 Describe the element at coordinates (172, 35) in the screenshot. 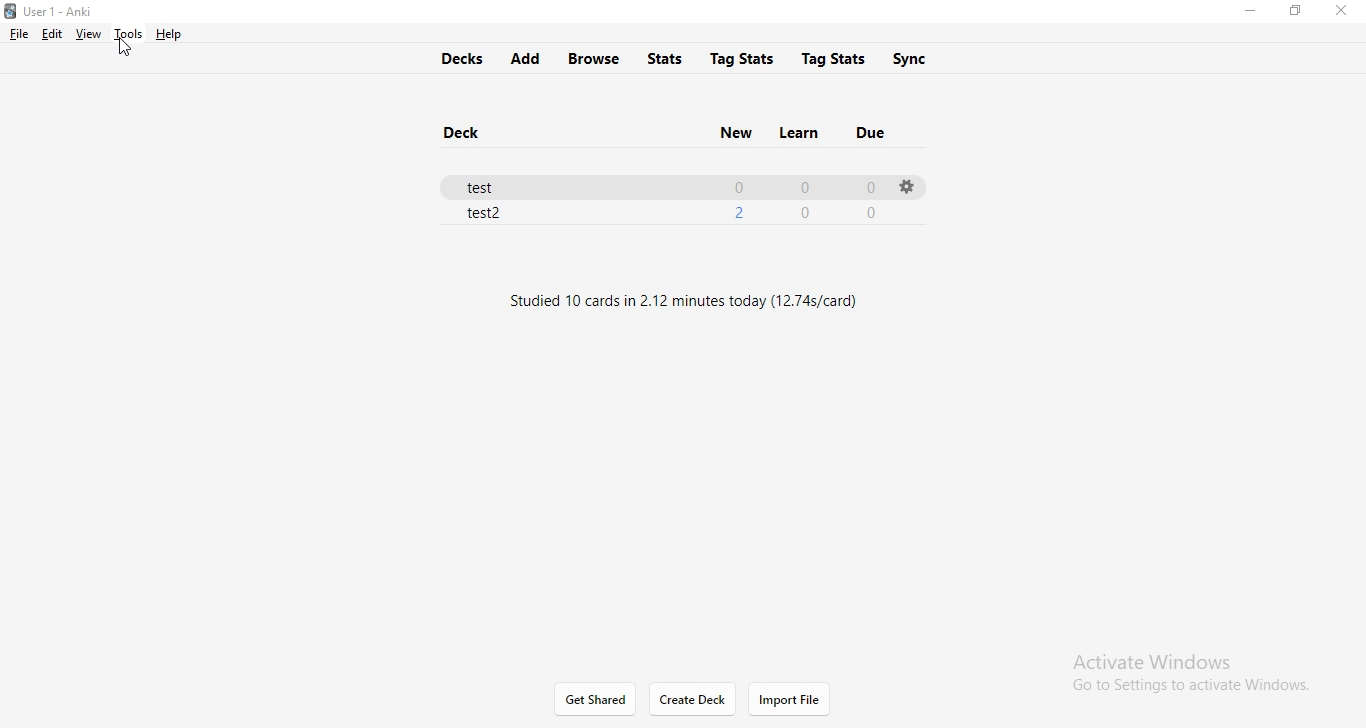

I see `help` at that location.